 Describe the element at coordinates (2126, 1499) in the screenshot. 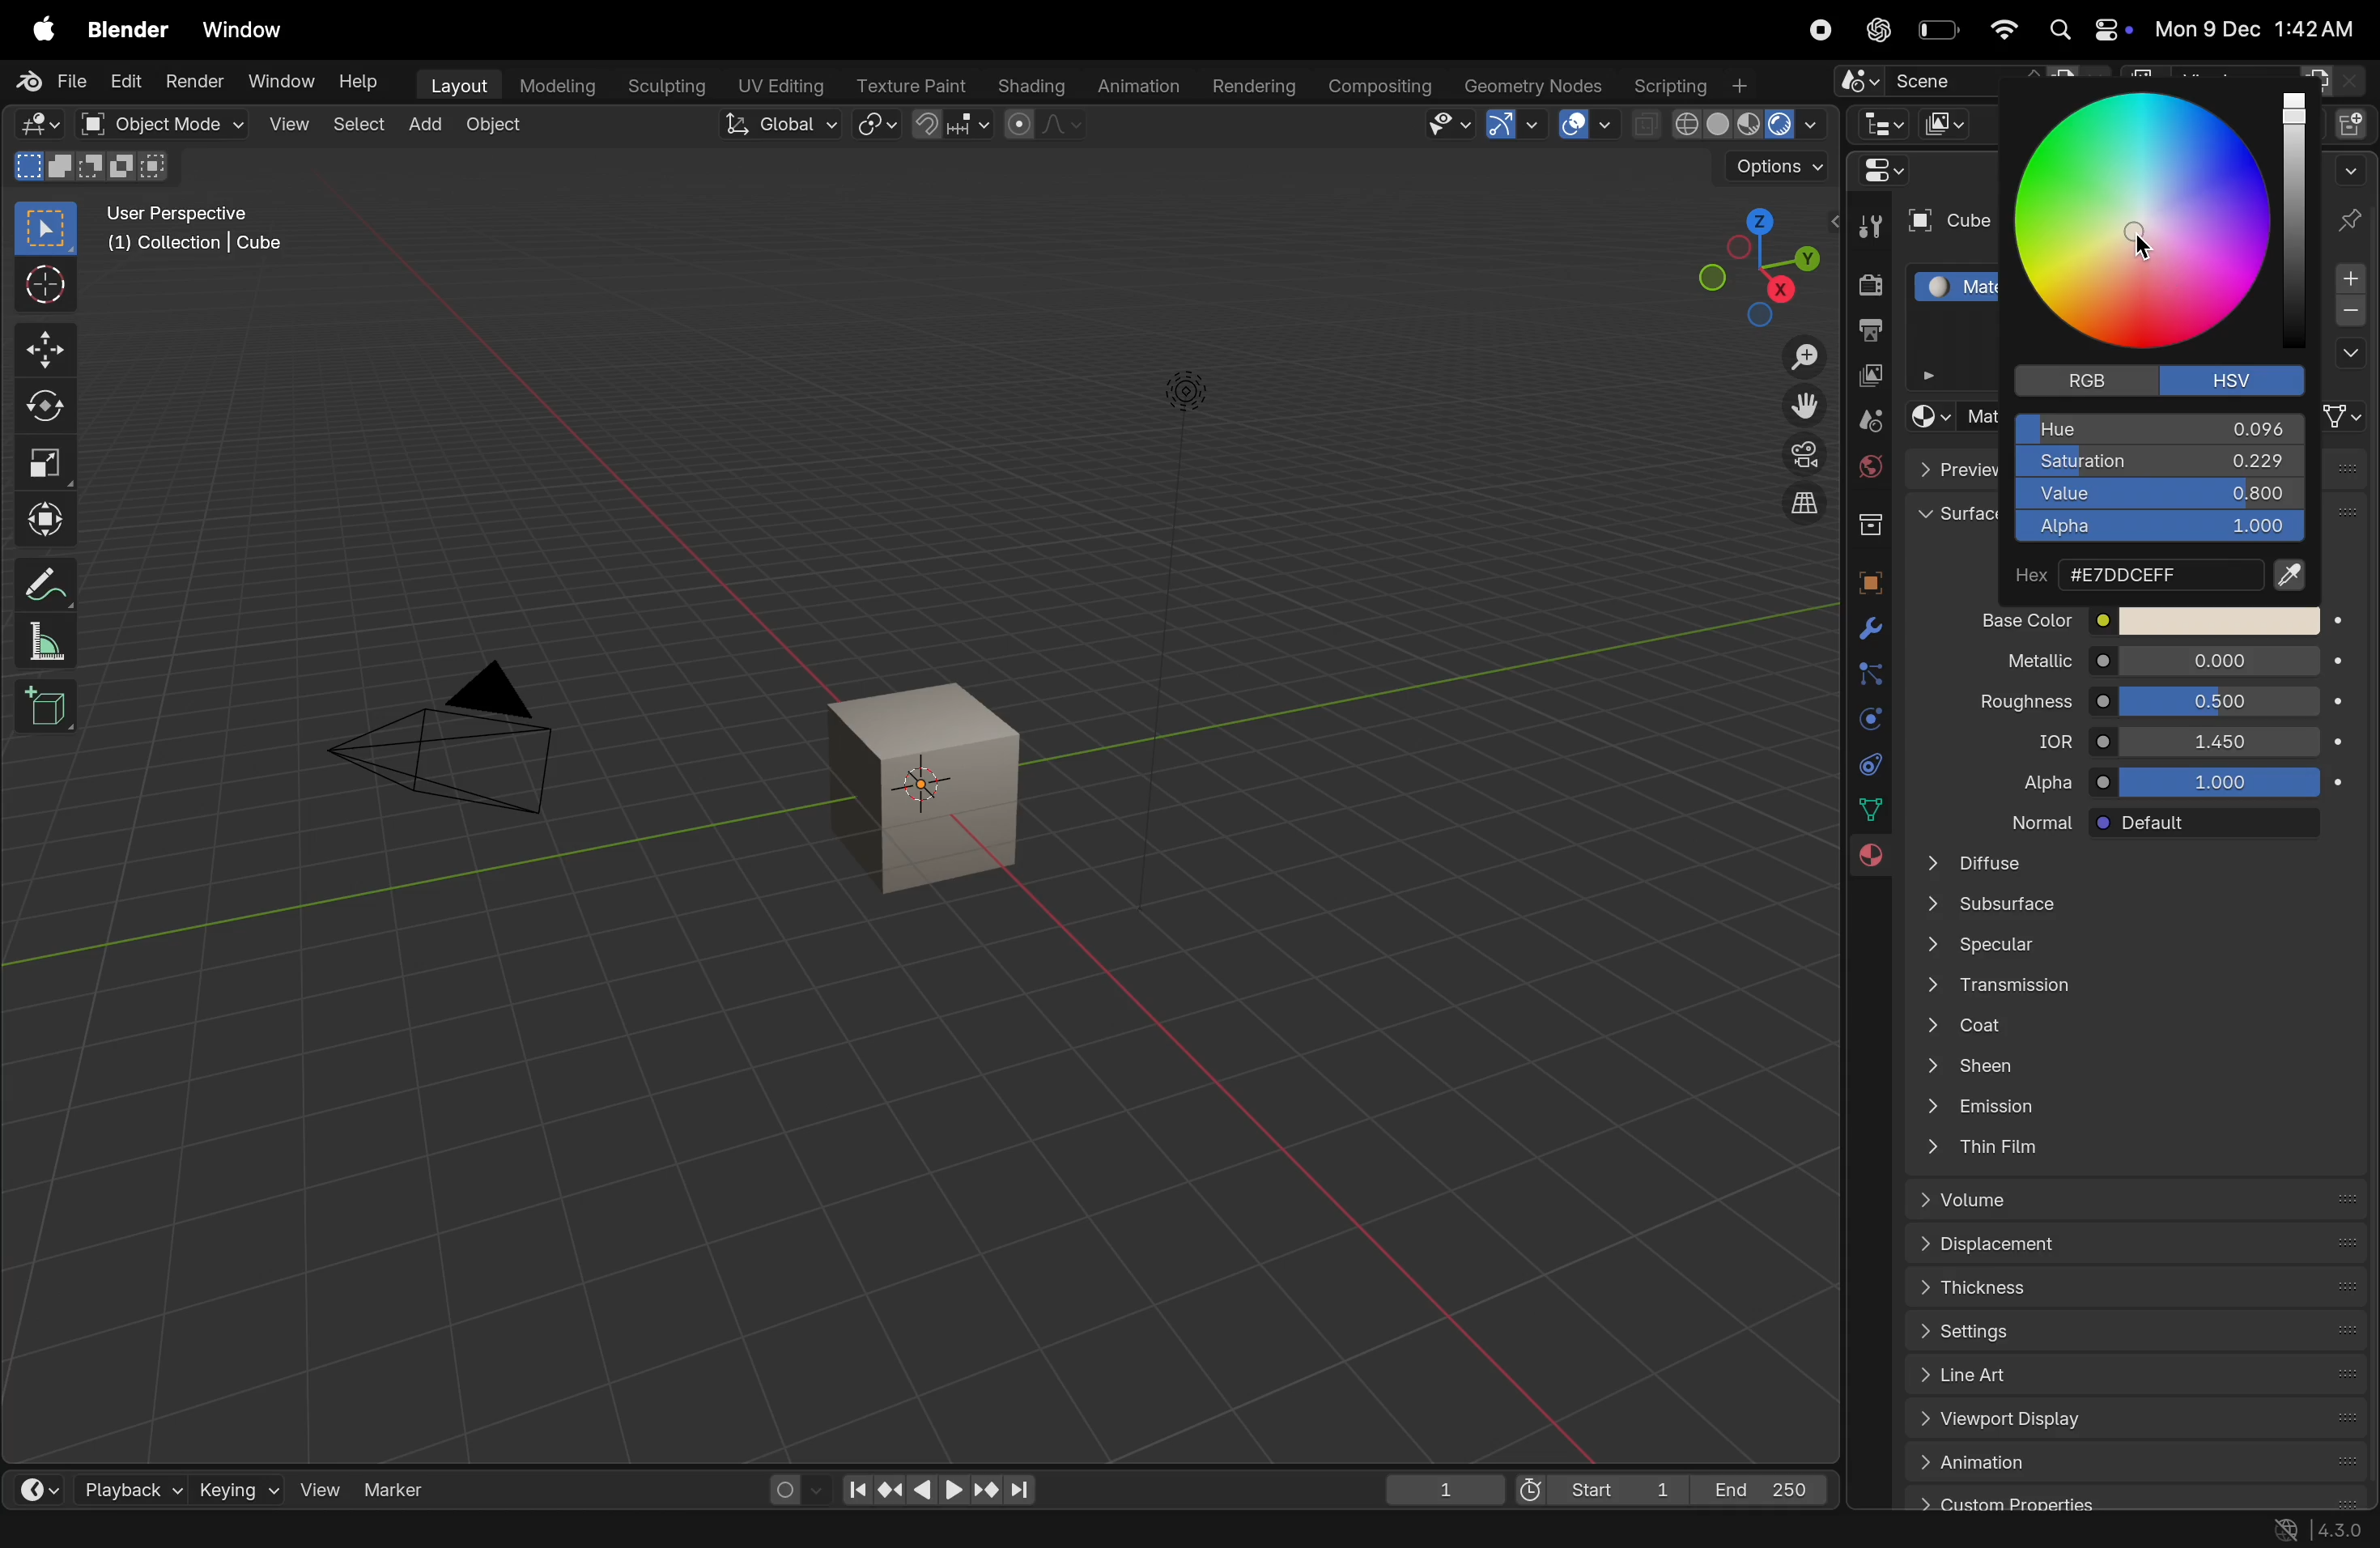

I see `custom properties` at that location.